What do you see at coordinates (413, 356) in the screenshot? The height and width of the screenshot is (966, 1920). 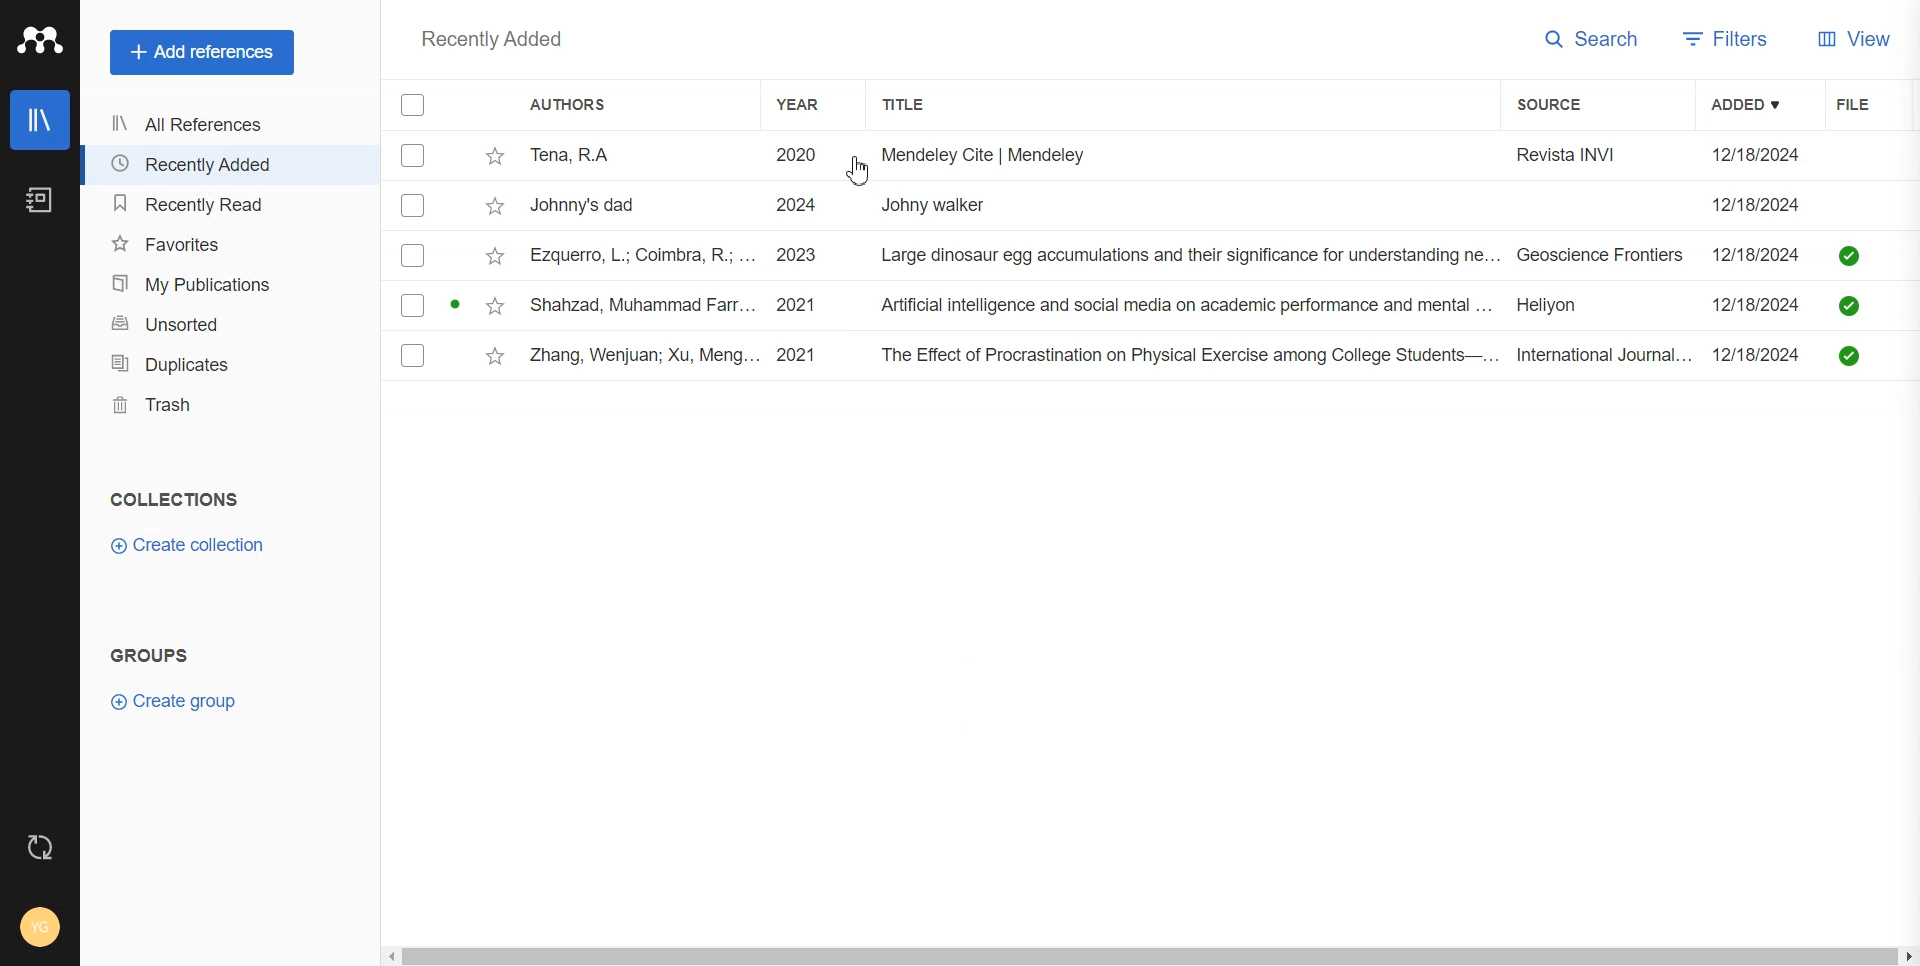 I see `Checkbox` at bounding box center [413, 356].